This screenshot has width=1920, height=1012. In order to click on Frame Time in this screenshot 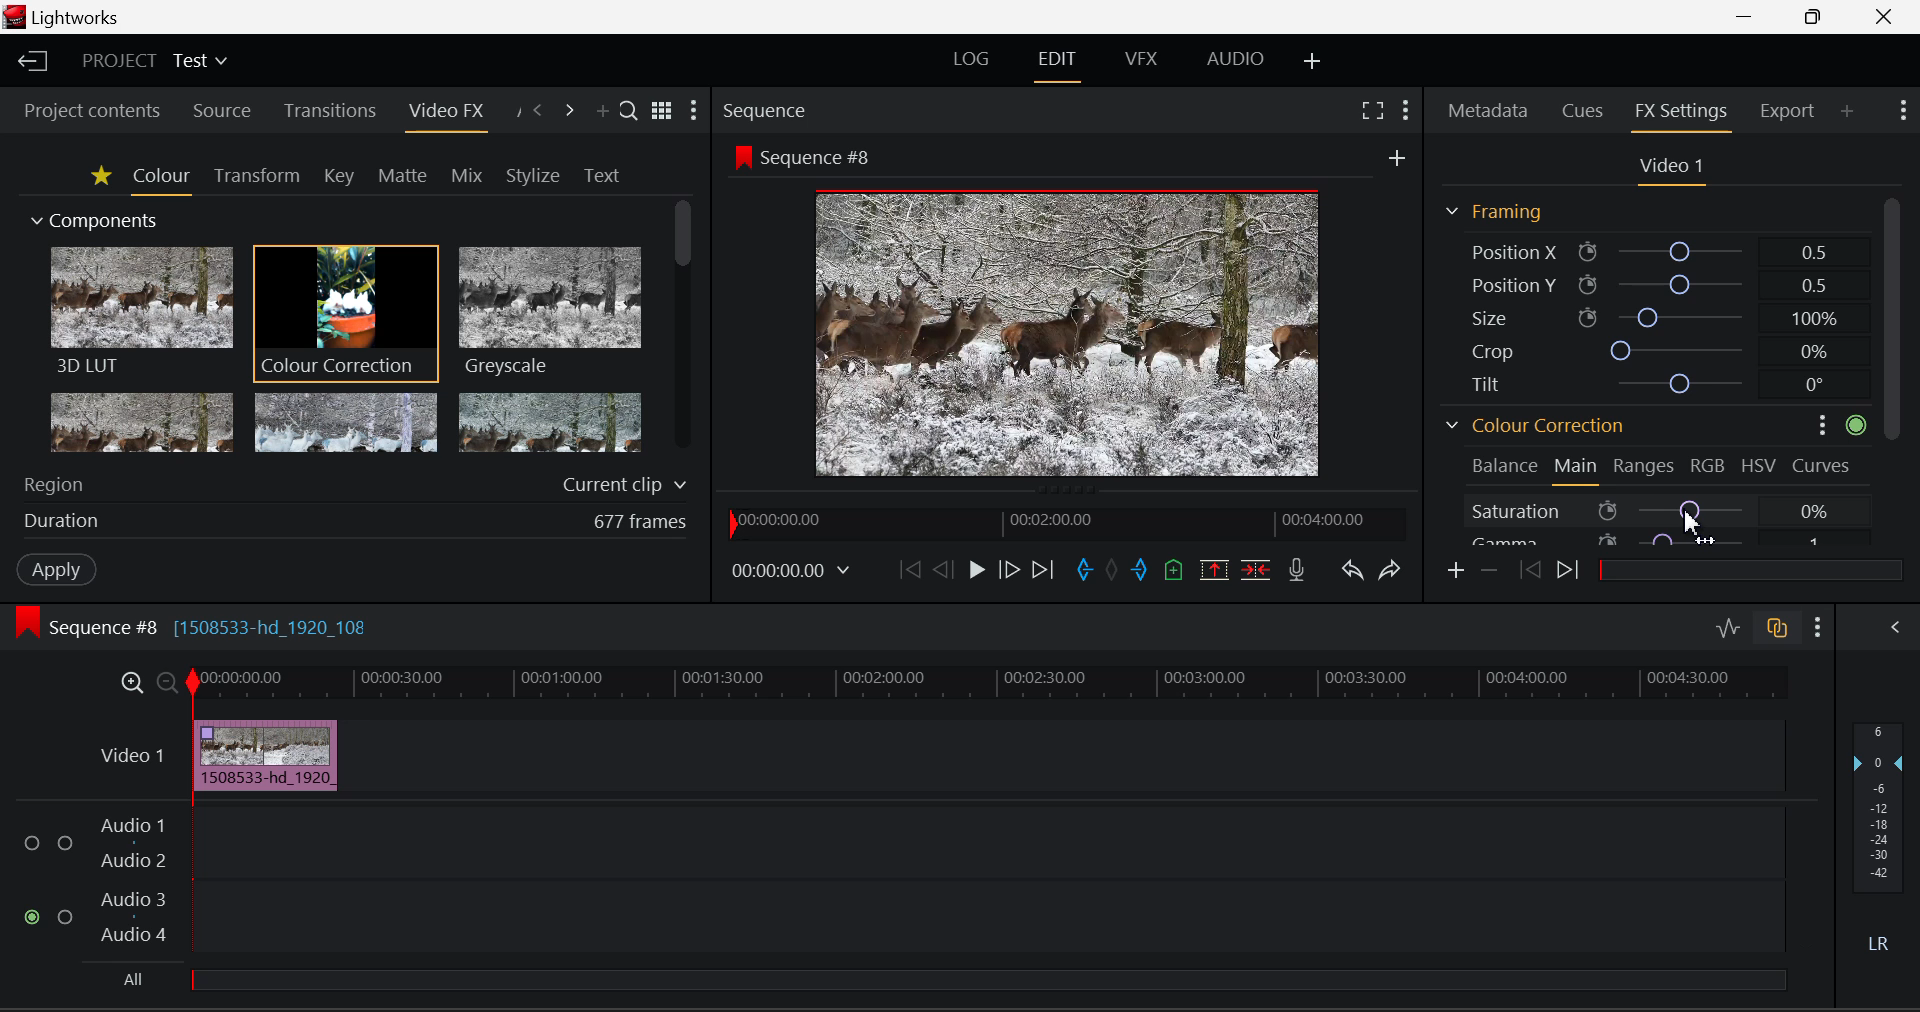, I will do `click(791, 573)`.